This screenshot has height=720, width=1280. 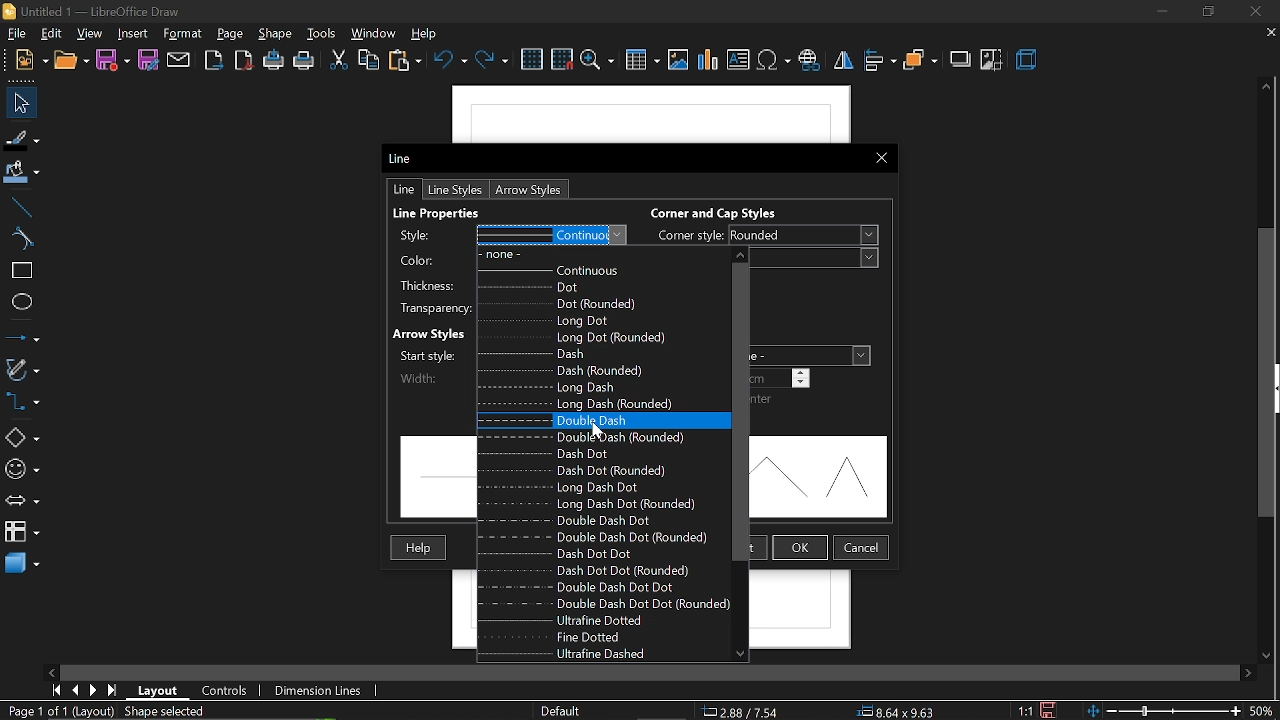 I want to click on new, so click(x=72, y=61).